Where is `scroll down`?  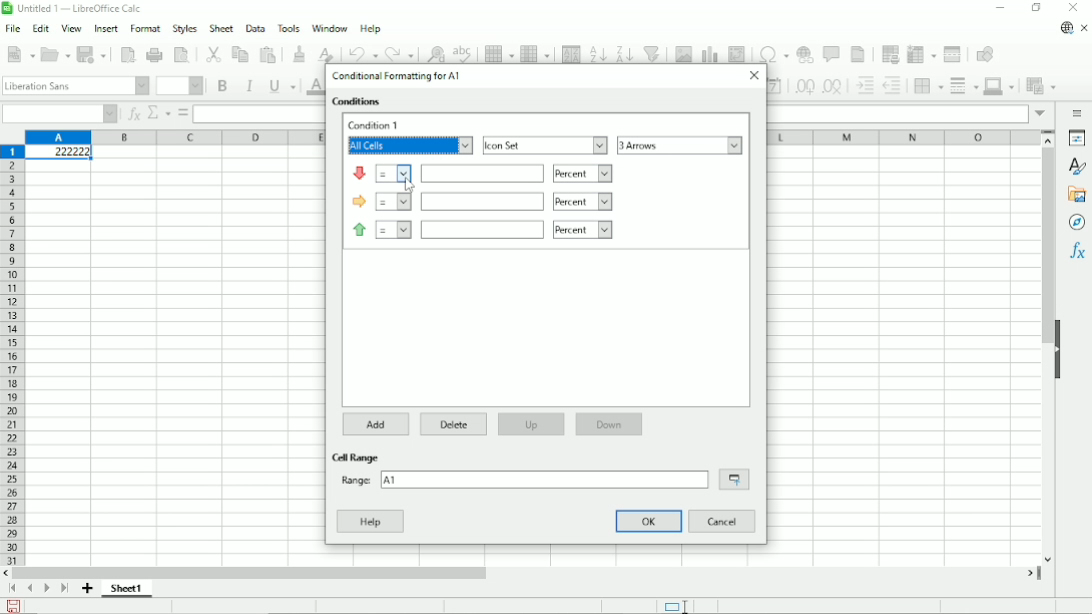
scroll down is located at coordinates (1048, 559).